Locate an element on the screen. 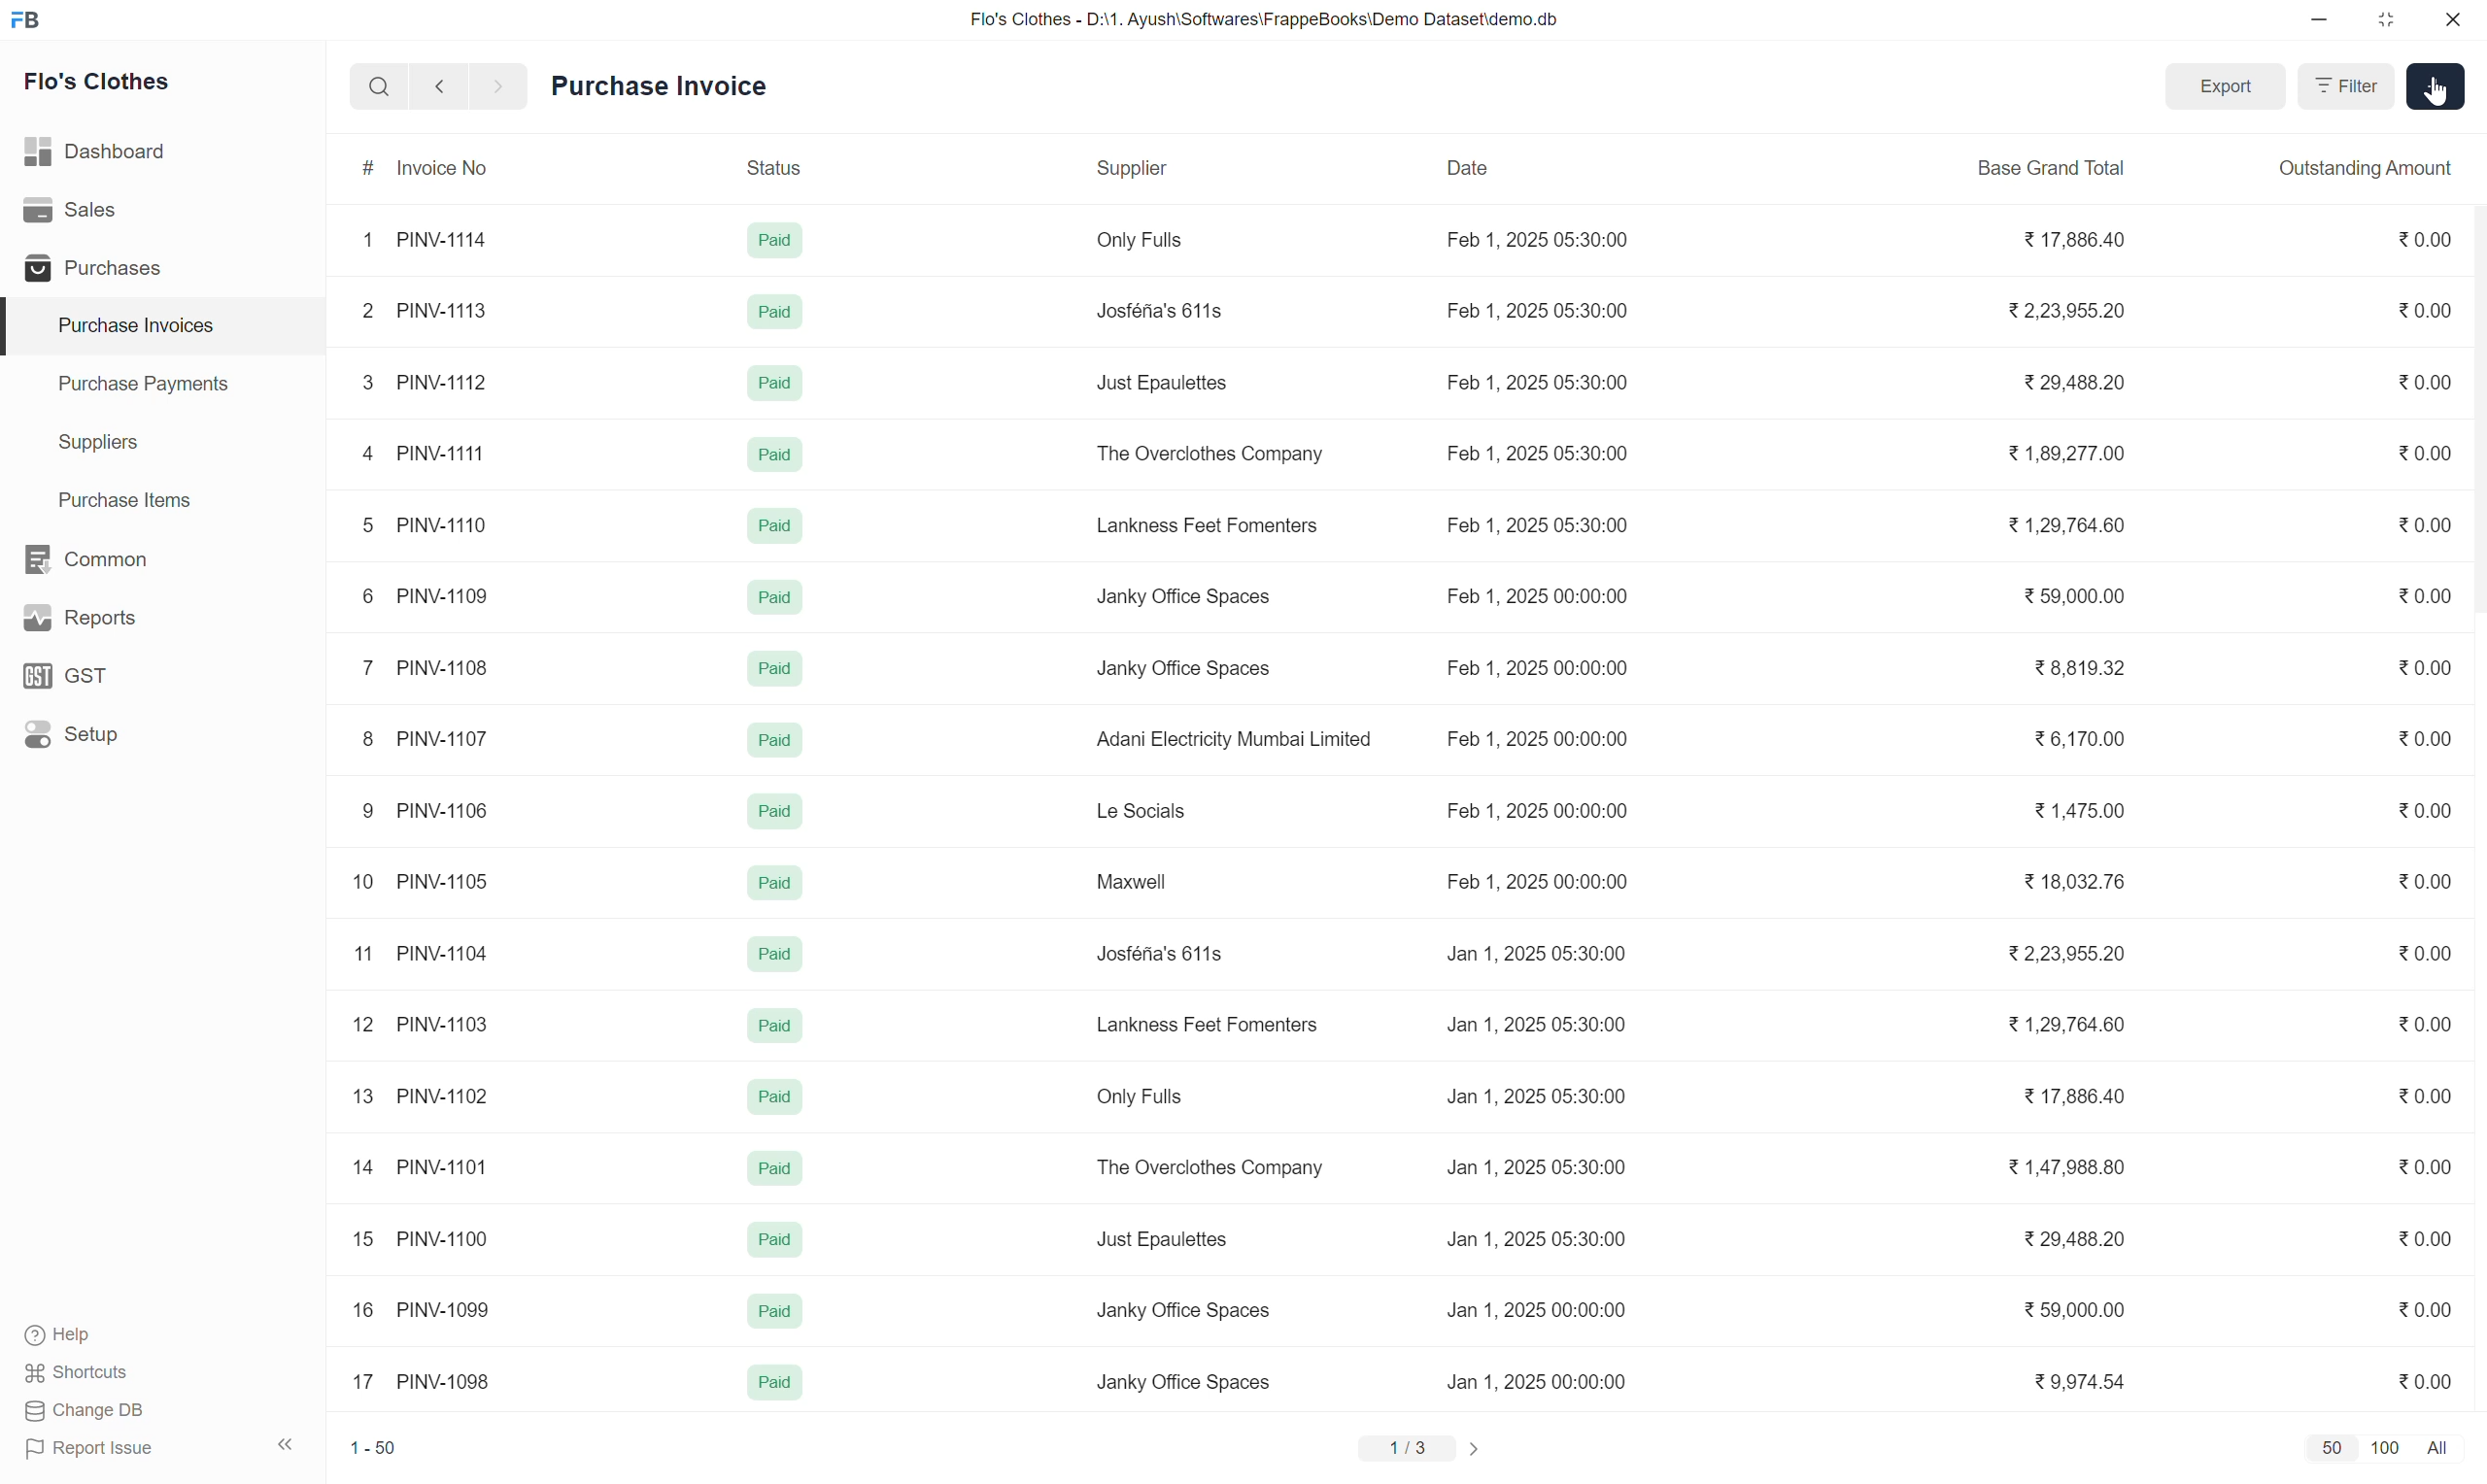  2,23,955.20 is located at coordinates (2068, 311).